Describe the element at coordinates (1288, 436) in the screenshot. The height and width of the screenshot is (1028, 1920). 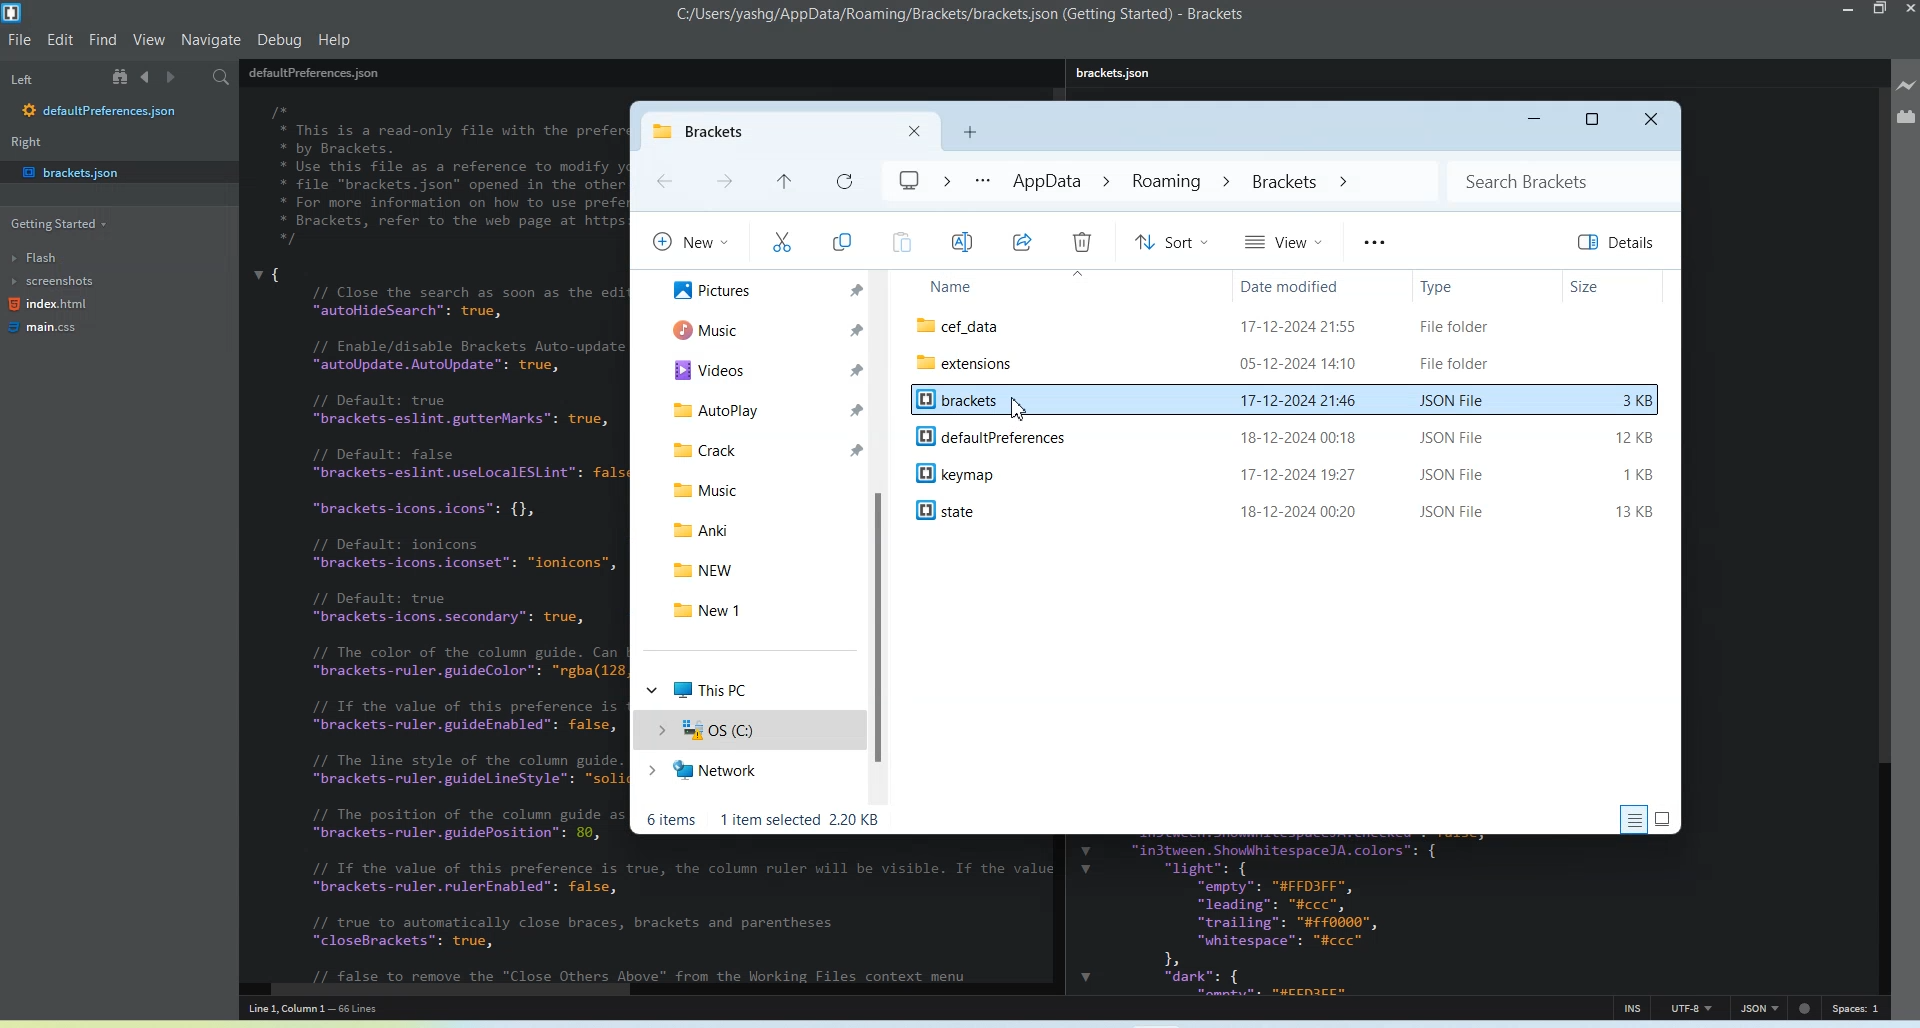
I see `Default preferences` at that location.